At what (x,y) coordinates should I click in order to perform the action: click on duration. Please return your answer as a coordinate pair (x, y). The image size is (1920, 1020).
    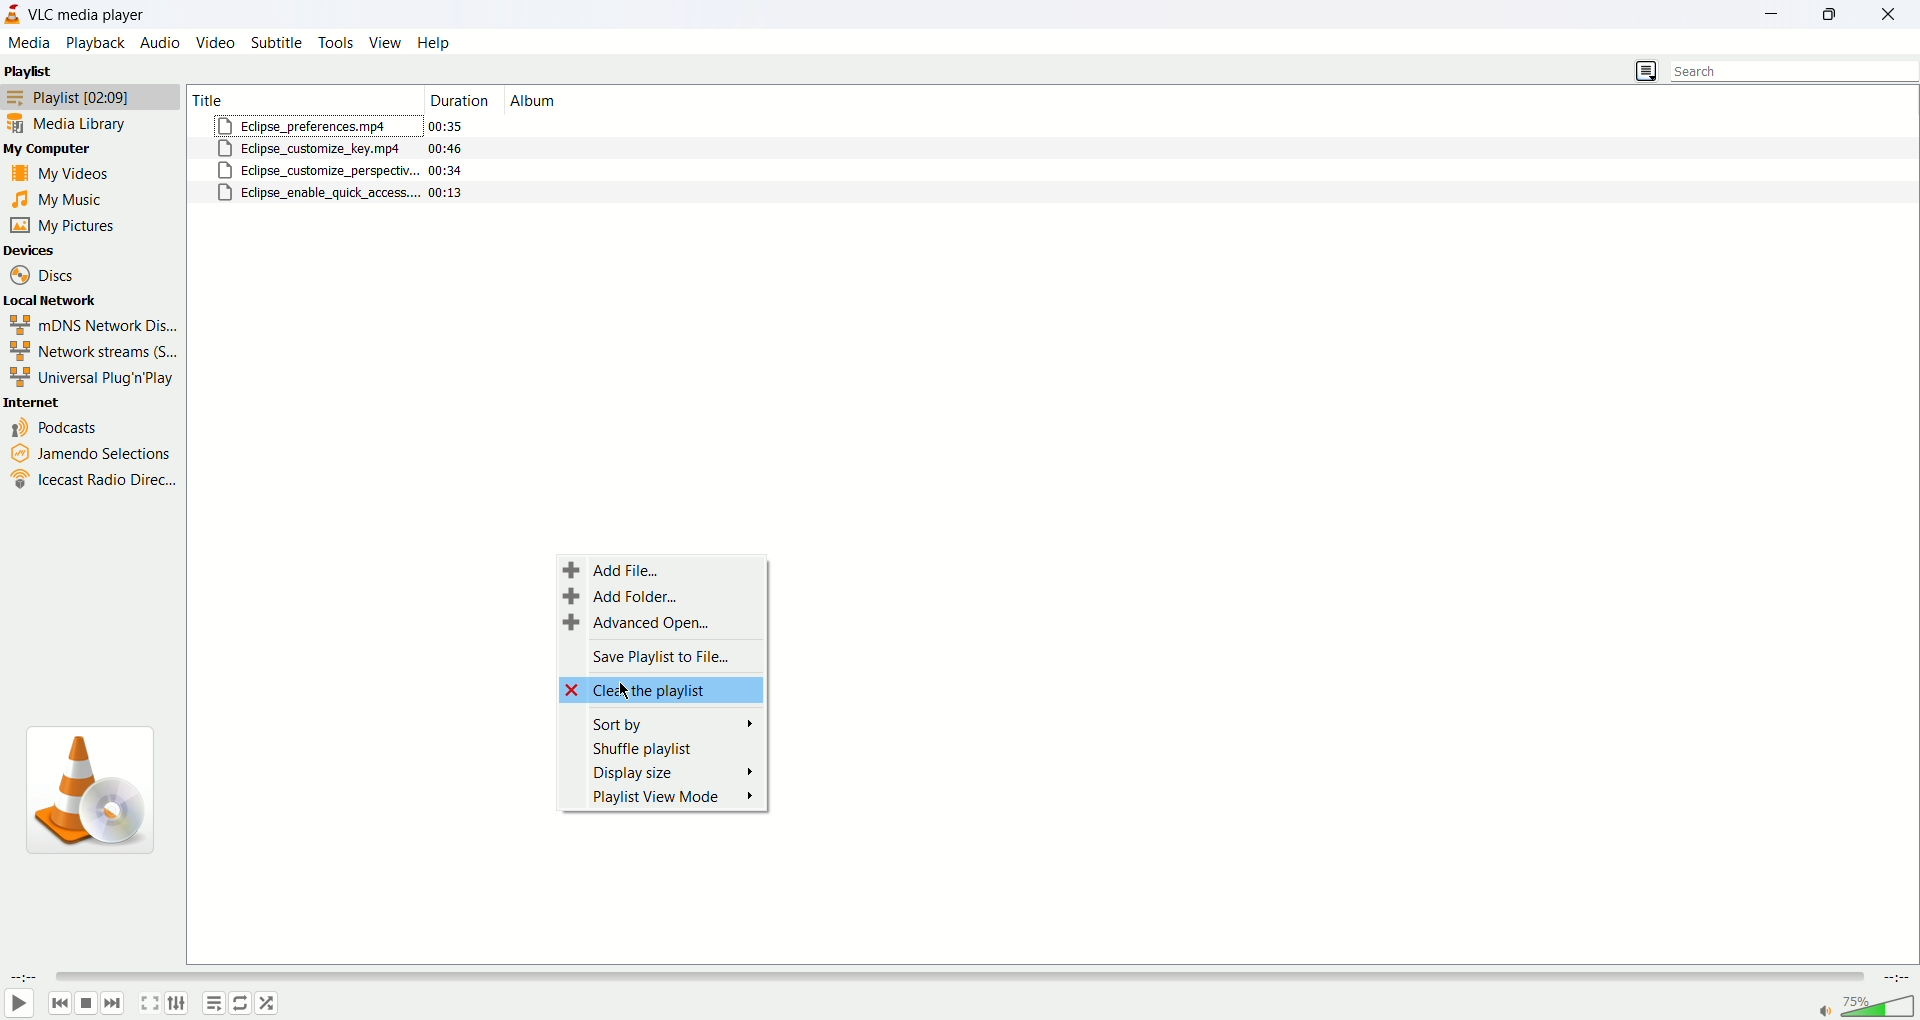
    Looking at the image, I should click on (457, 97).